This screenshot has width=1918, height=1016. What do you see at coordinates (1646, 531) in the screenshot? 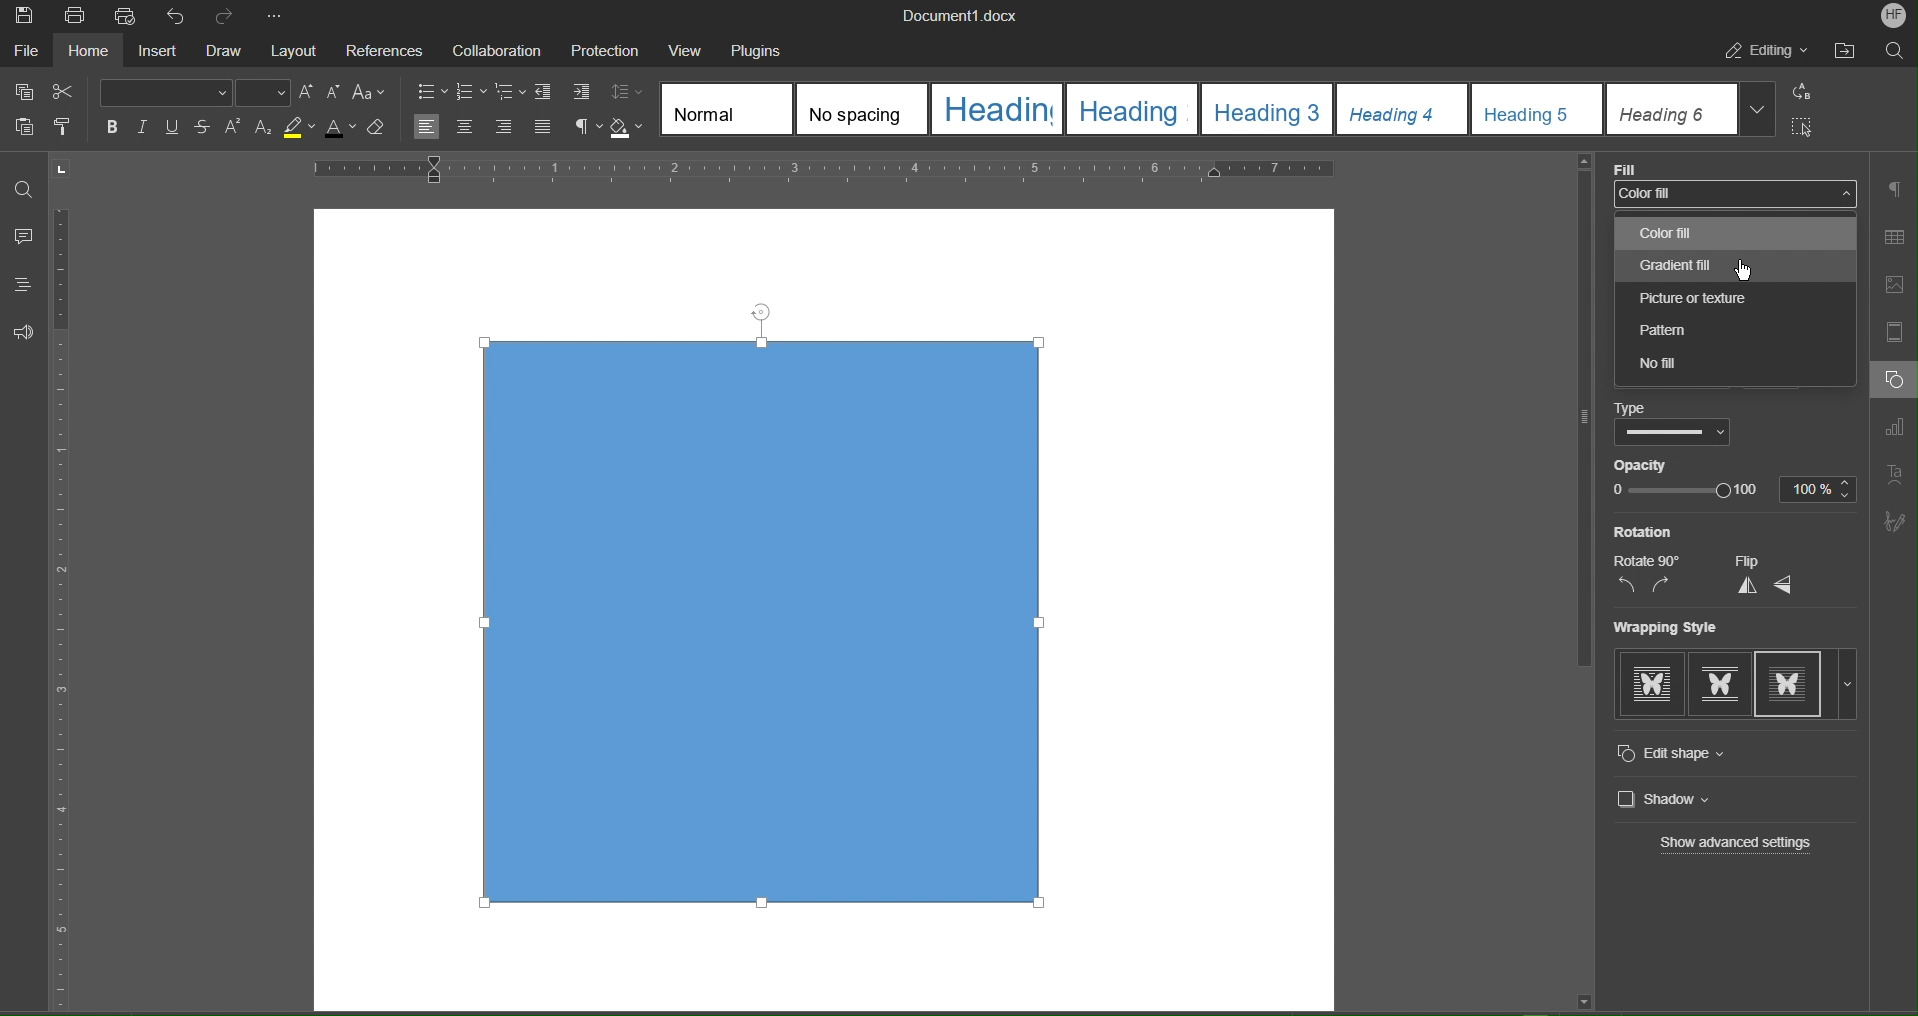
I see `Rotation` at bounding box center [1646, 531].